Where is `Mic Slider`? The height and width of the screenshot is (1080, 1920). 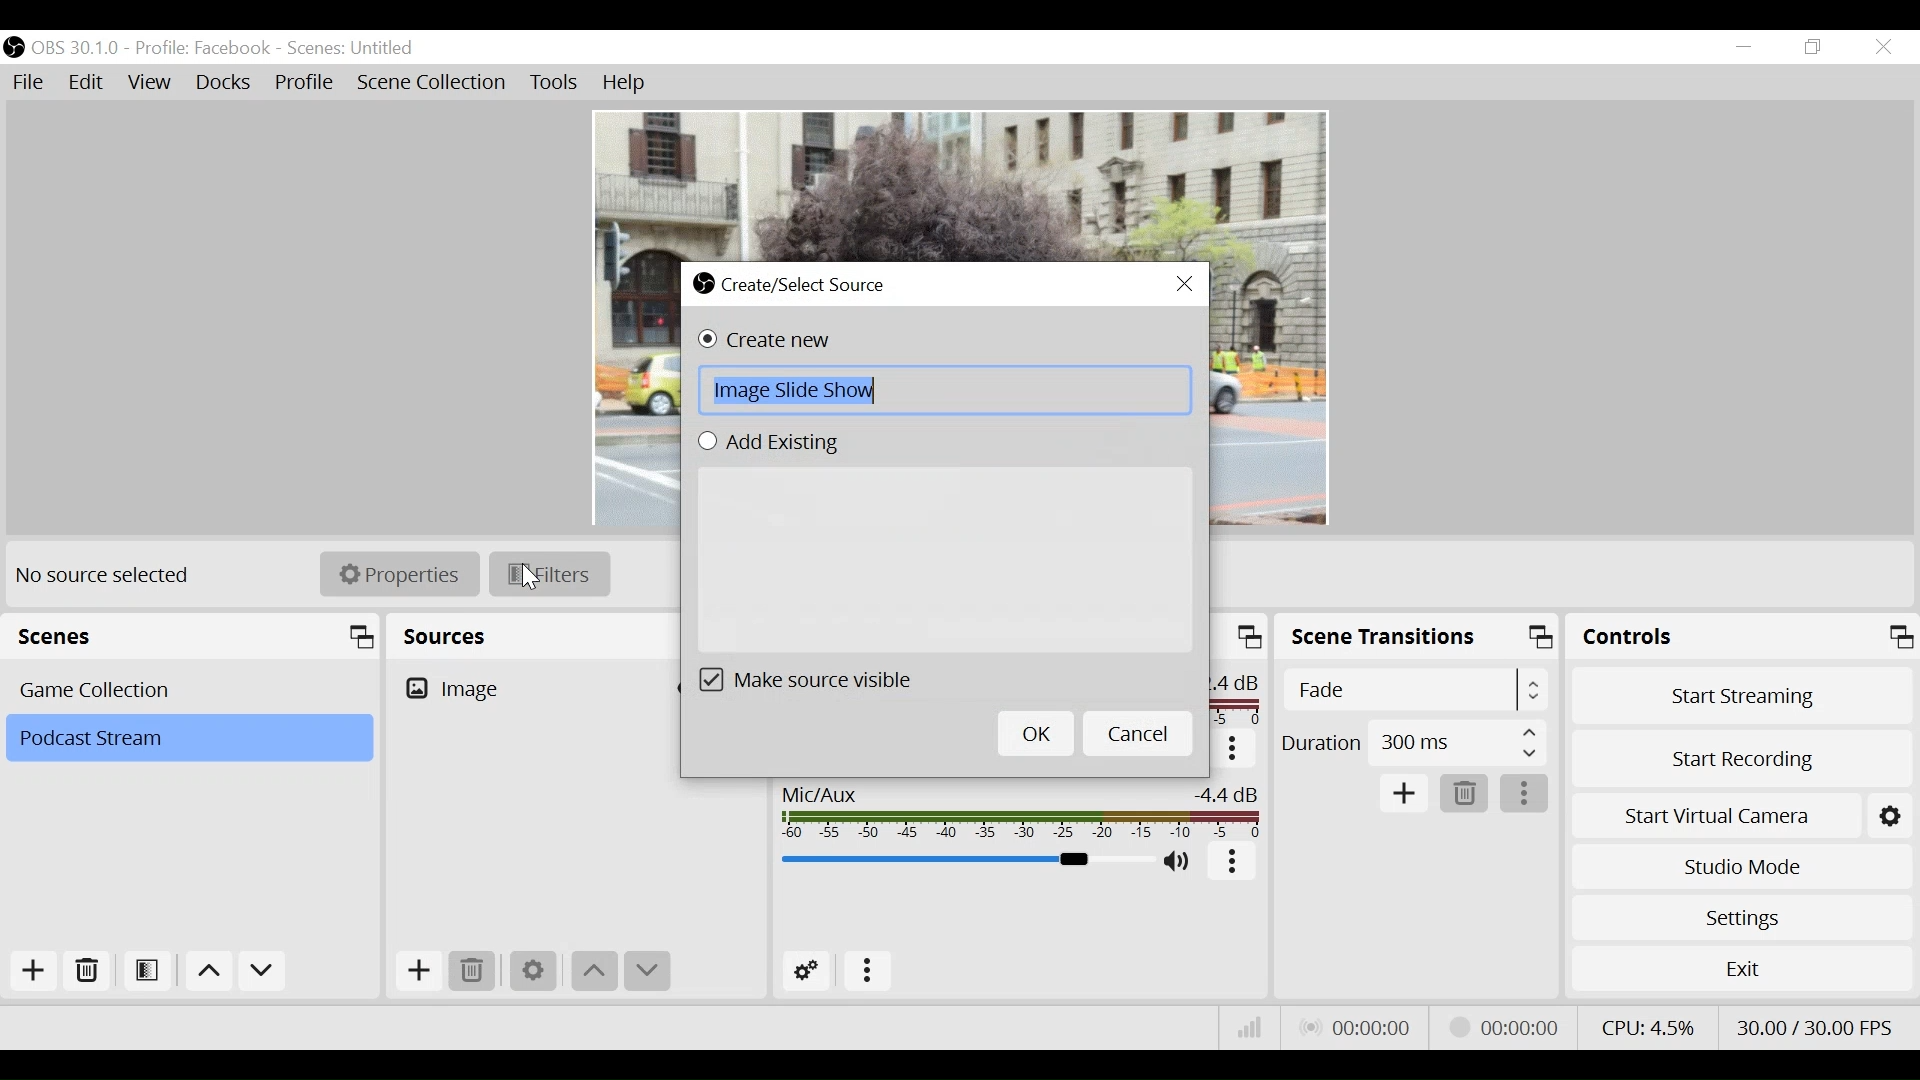 Mic Slider is located at coordinates (963, 862).